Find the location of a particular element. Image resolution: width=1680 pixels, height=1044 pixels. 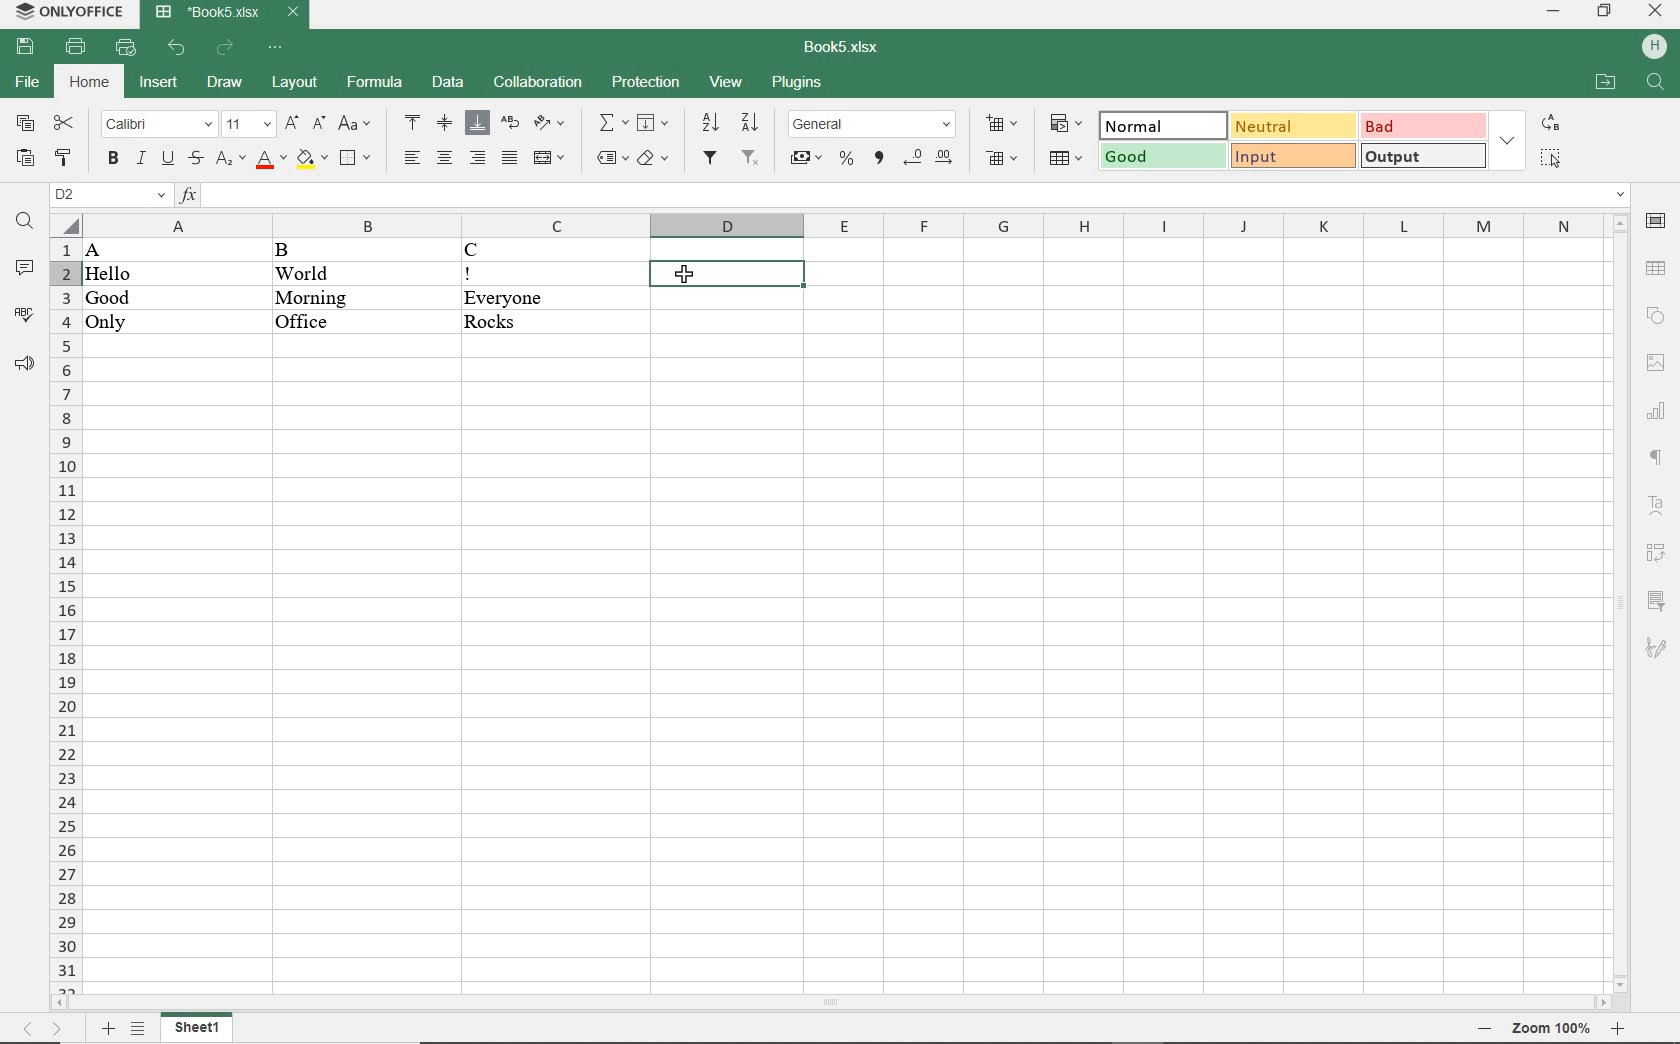

NAMED MANAGER is located at coordinates (110, 195).